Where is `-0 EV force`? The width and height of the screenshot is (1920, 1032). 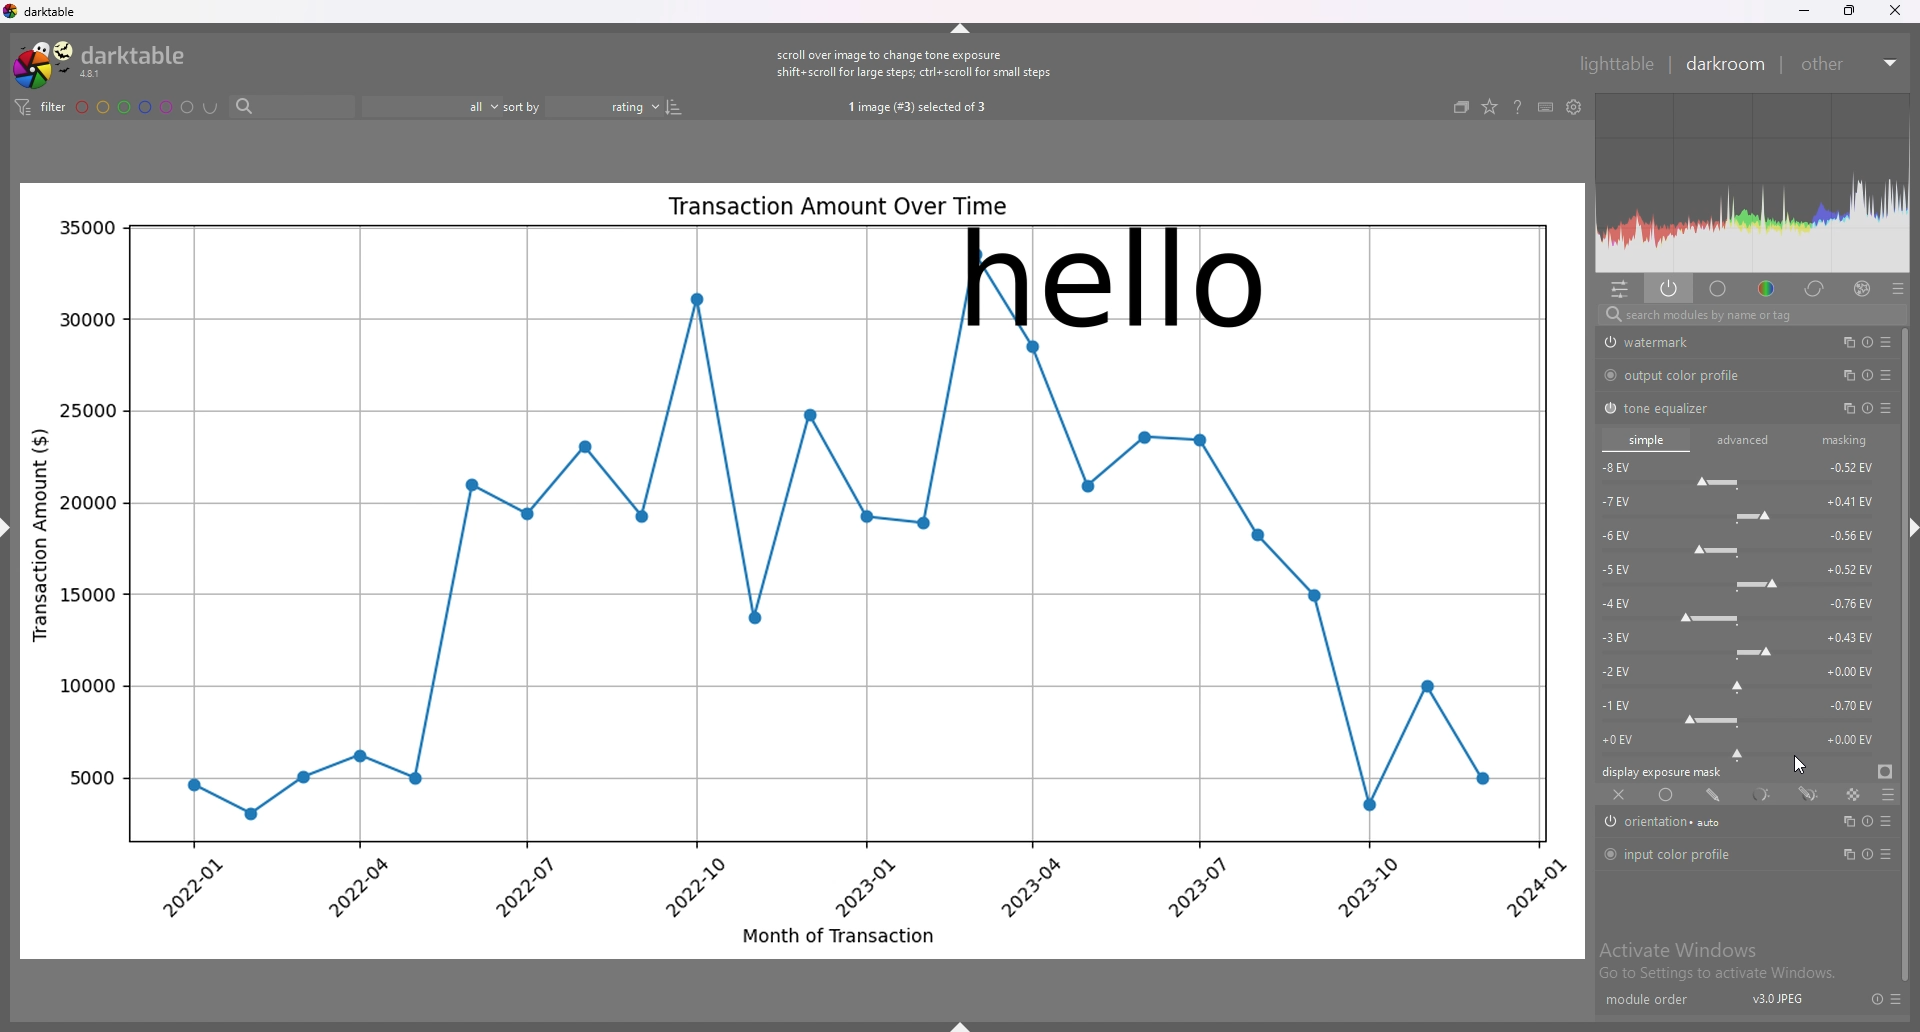
-0 EV force is located at coordinates (1743, 744).